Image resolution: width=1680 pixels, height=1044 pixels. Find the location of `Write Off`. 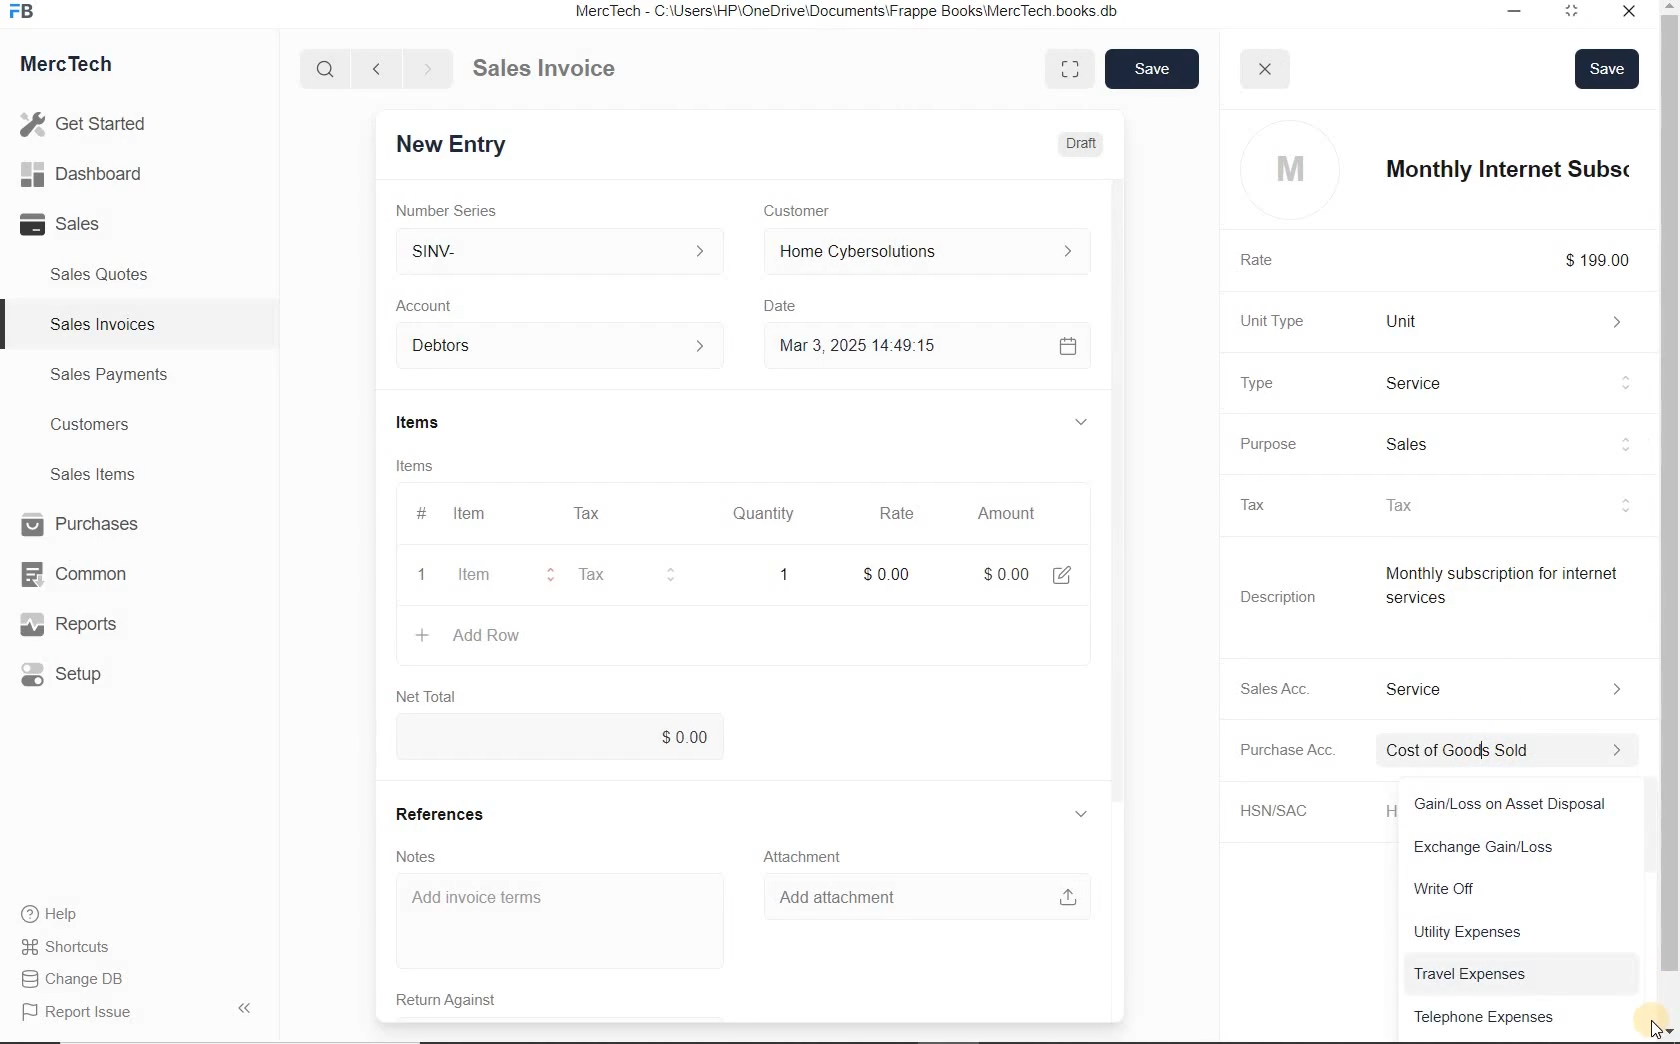

Write Off is located at coordinates (1514, 884).